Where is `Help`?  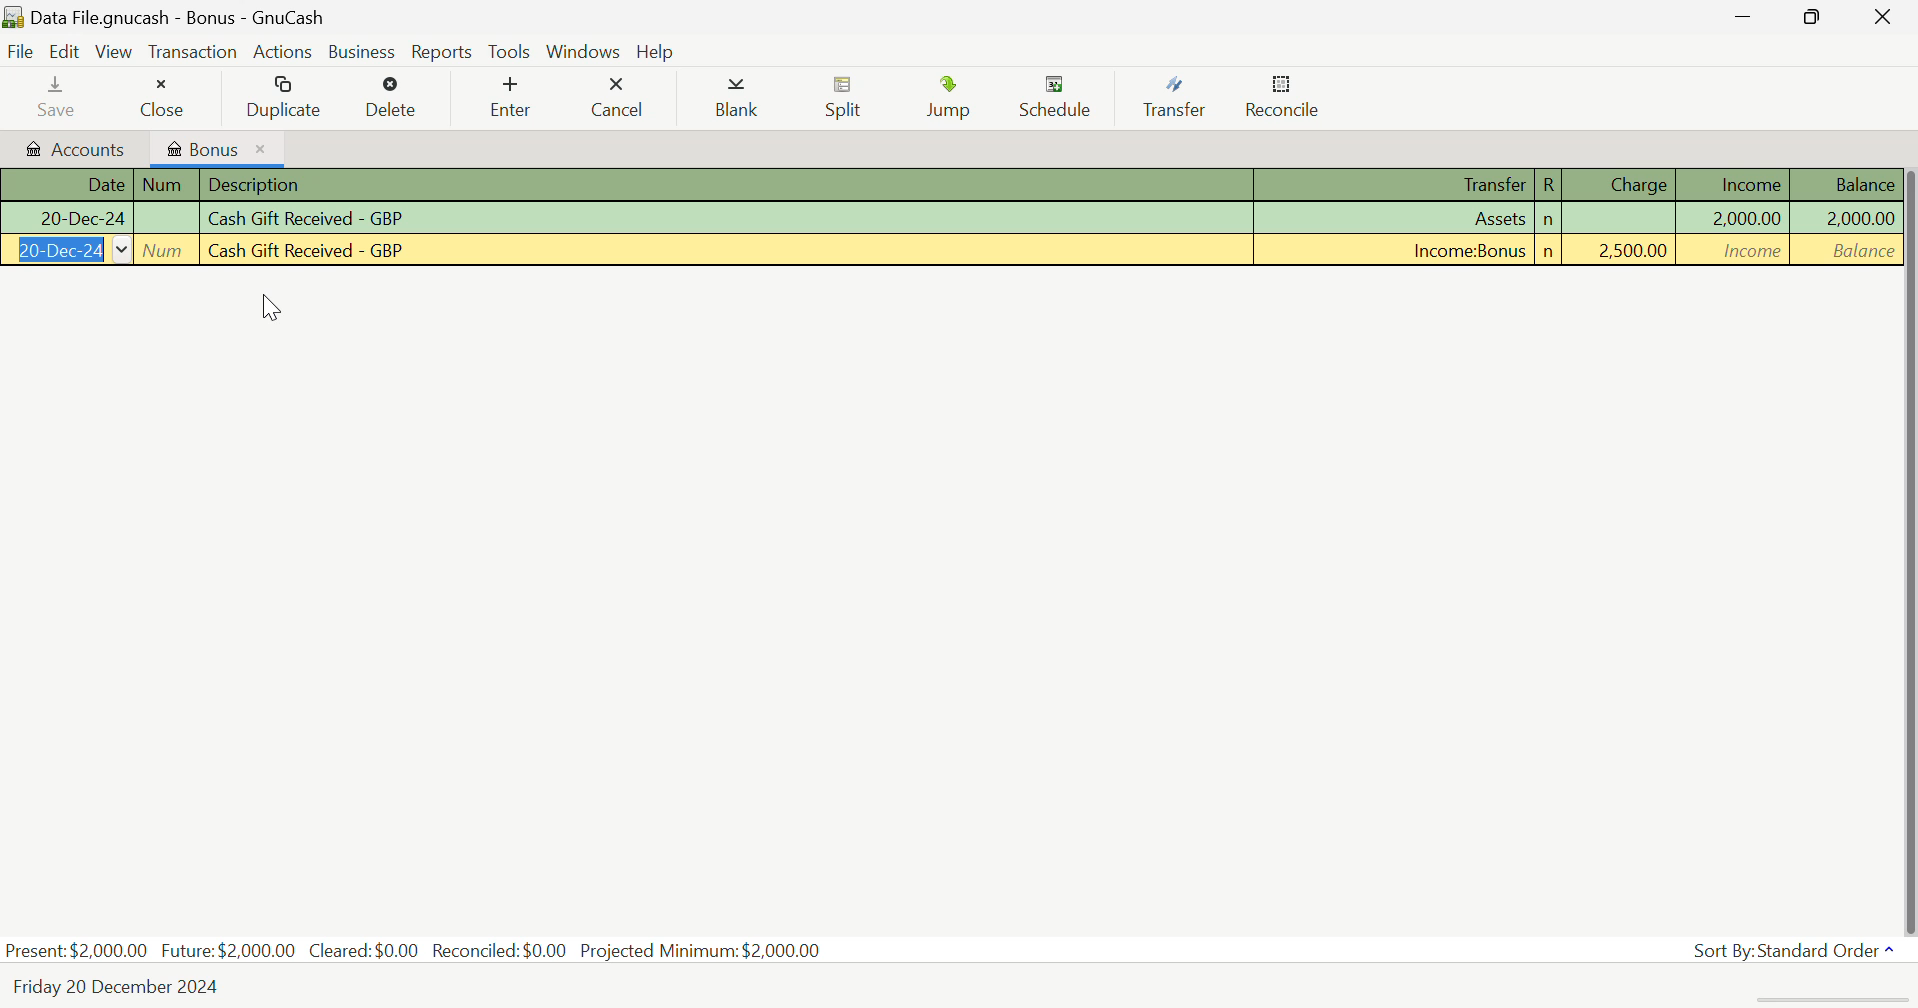 Help is located at coordinates (655, 50).